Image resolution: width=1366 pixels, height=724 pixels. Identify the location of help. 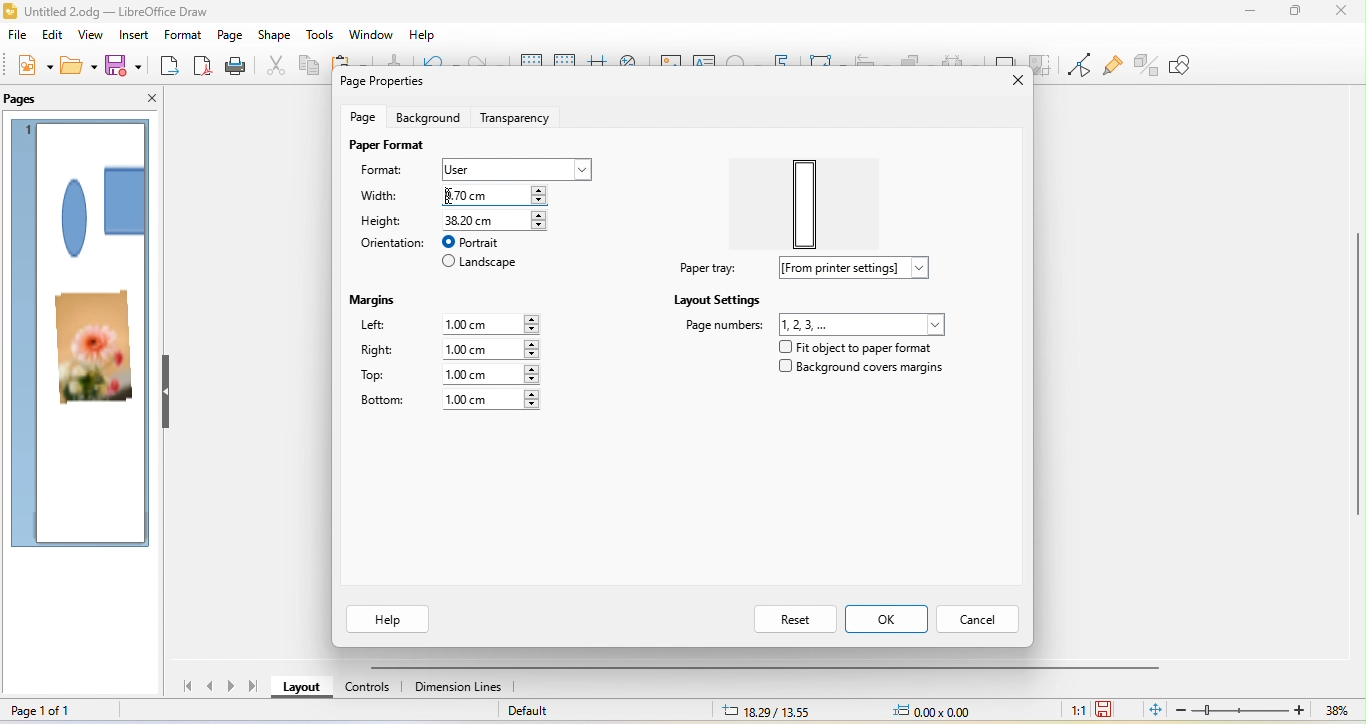
(423, 36).